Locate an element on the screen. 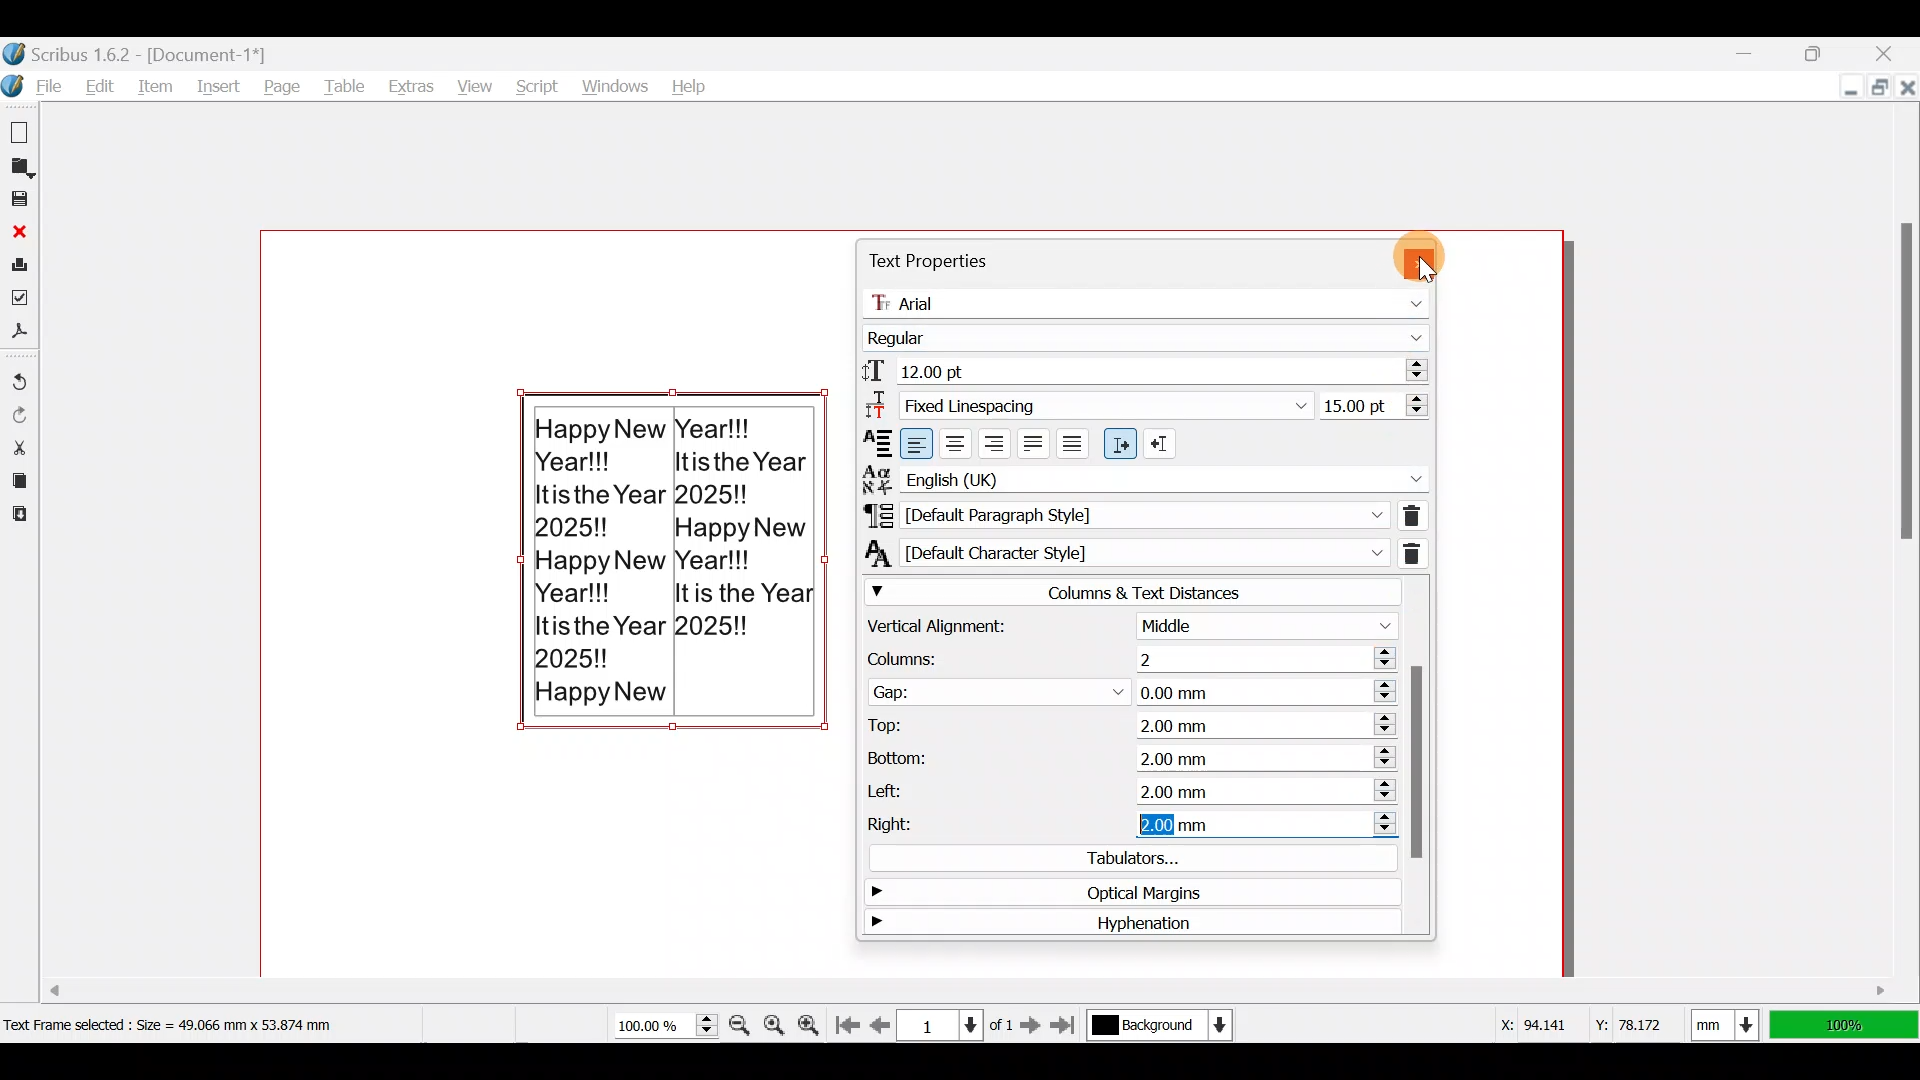  Align text center is located at coordinates (959, 441).